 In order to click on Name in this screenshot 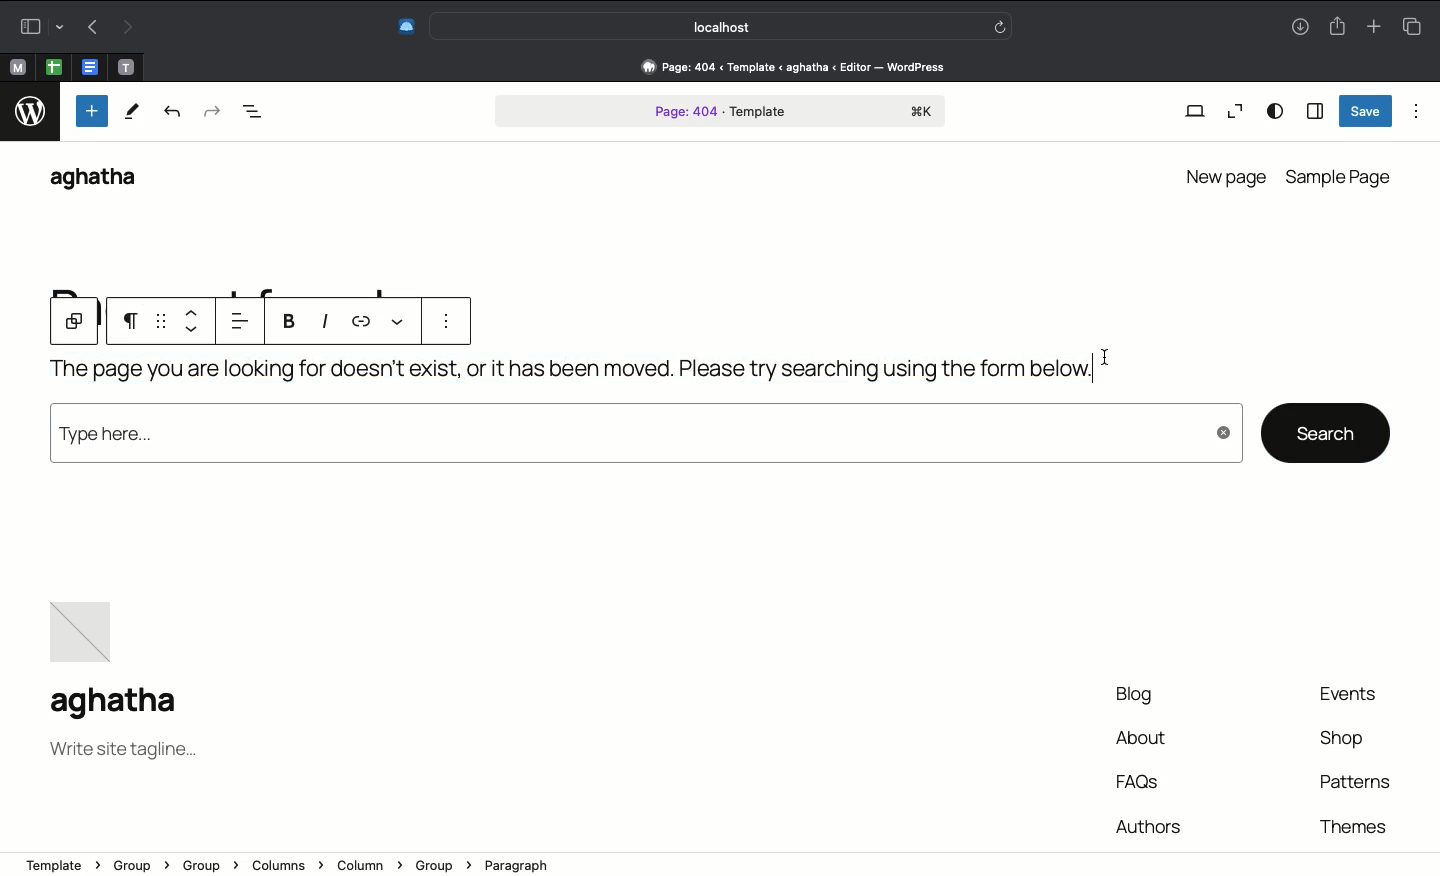, I will do `click(121, 704)`.